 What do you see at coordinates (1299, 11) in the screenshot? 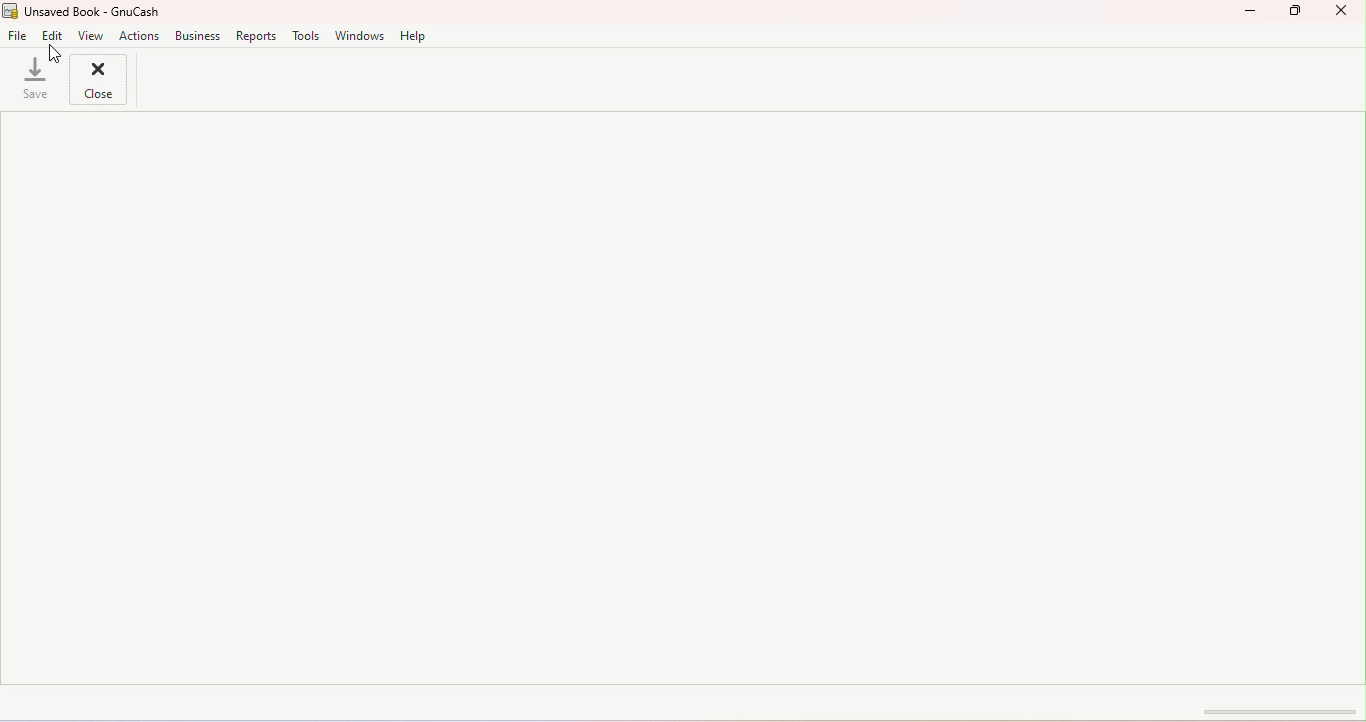
I see `Maximize` at bounding box center [1299, 11].